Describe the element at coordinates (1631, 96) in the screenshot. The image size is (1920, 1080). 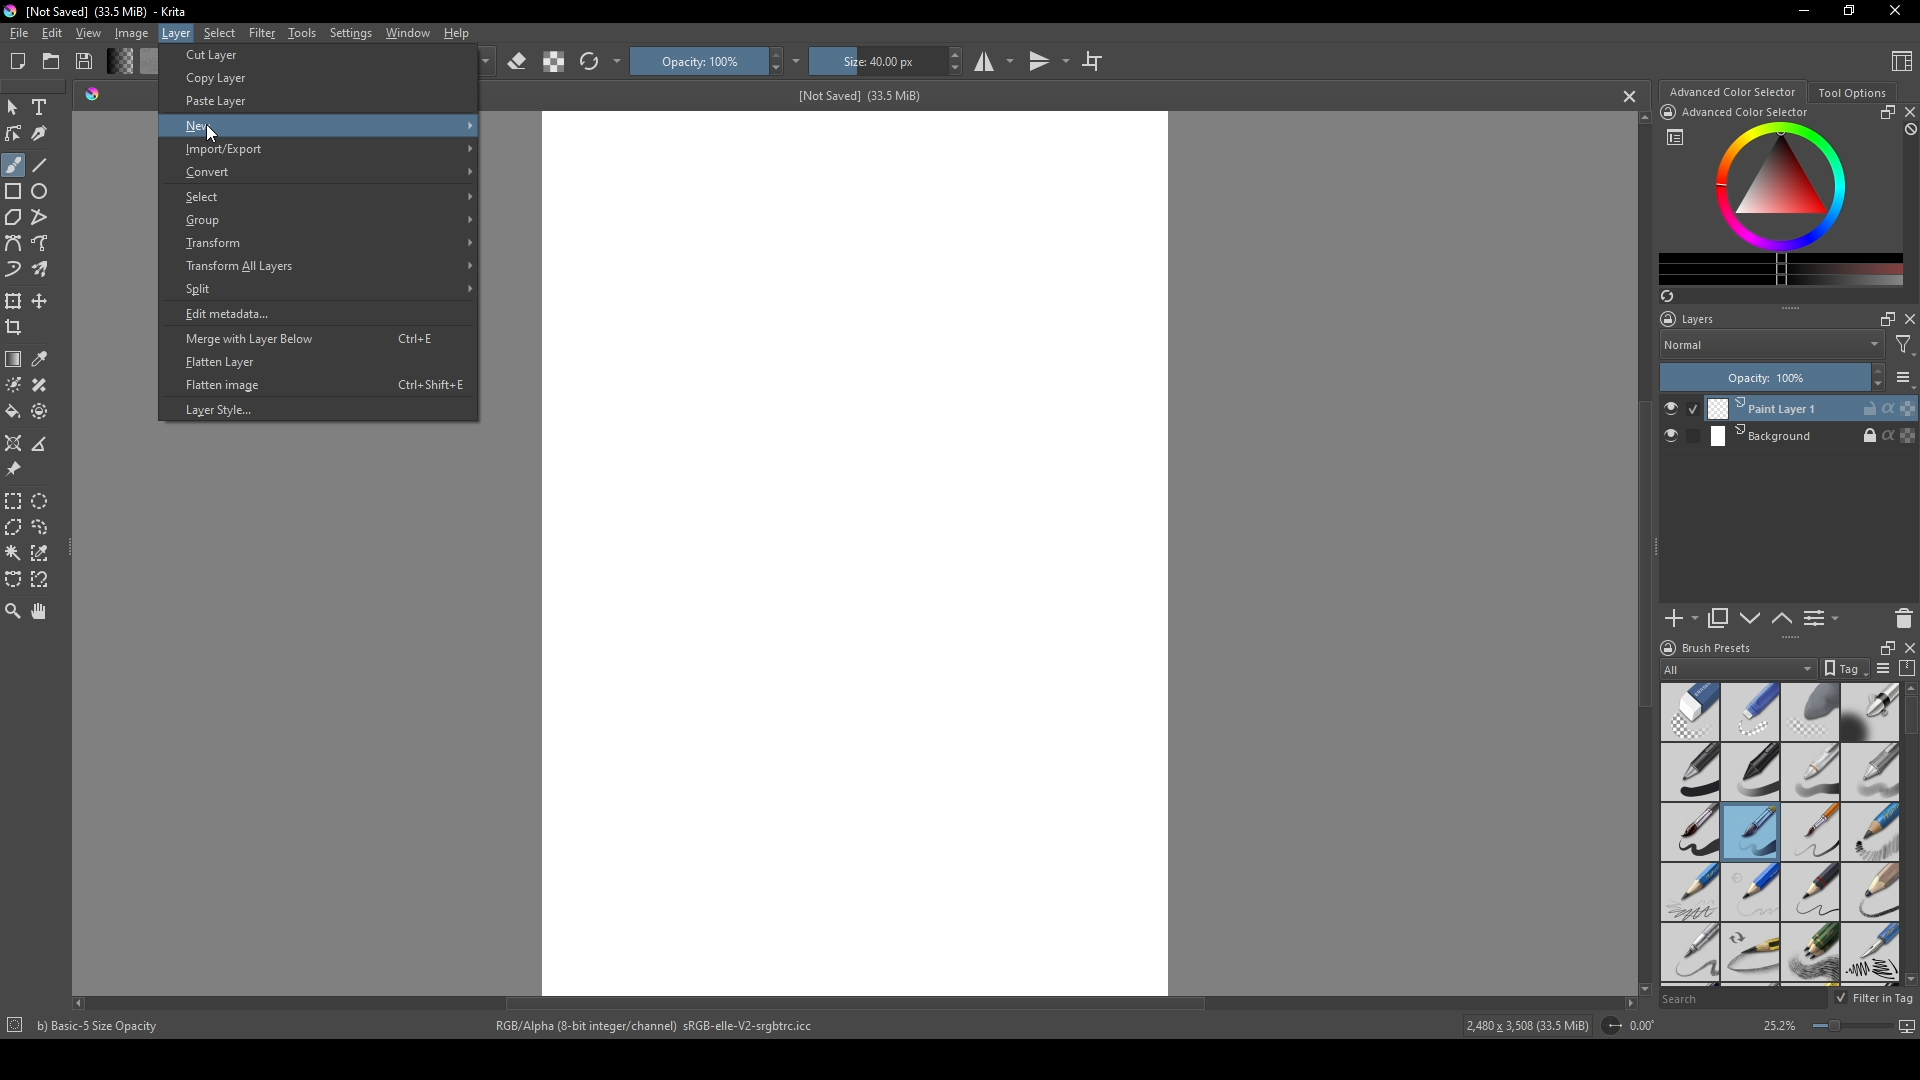
I see `cancel` at that location.